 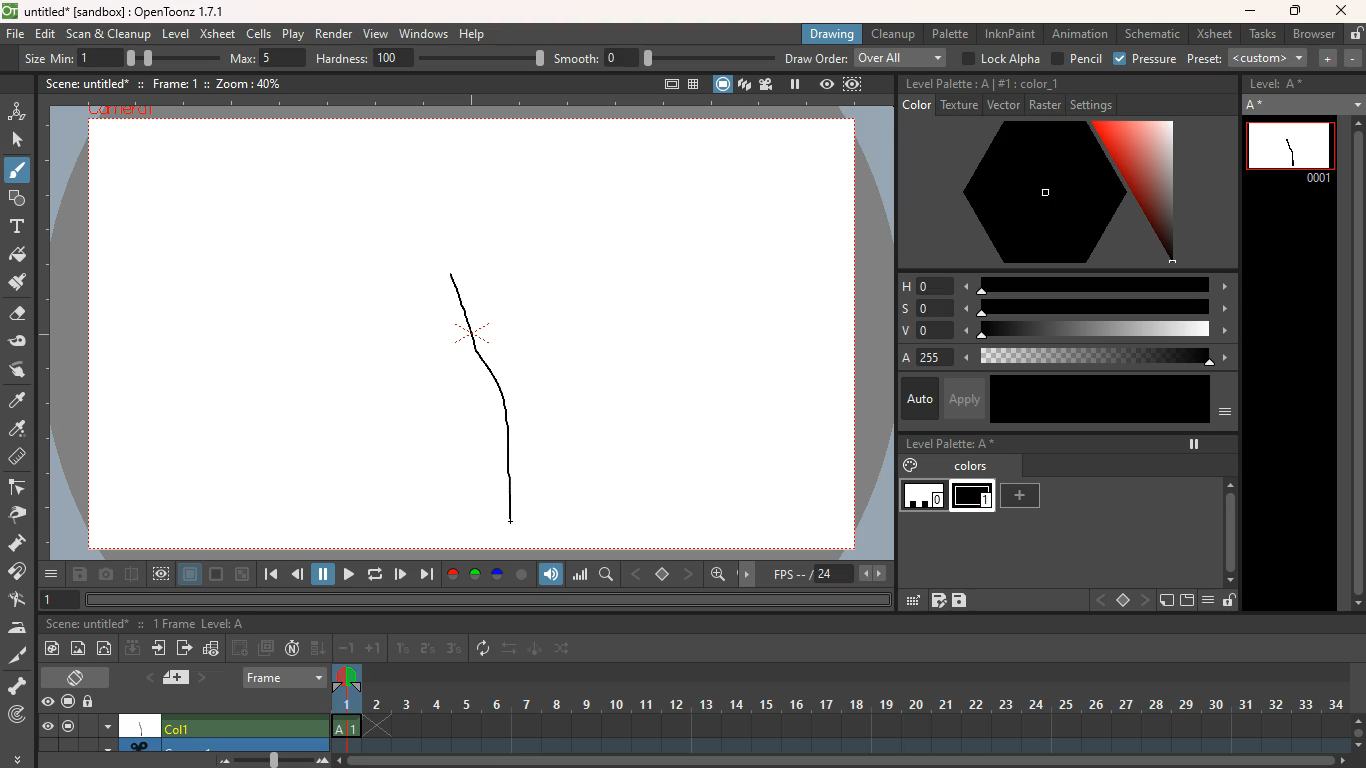 What do you see at coordinates (918, 308) in the screenshot?
I see `s` at bounding box center [918, 308].